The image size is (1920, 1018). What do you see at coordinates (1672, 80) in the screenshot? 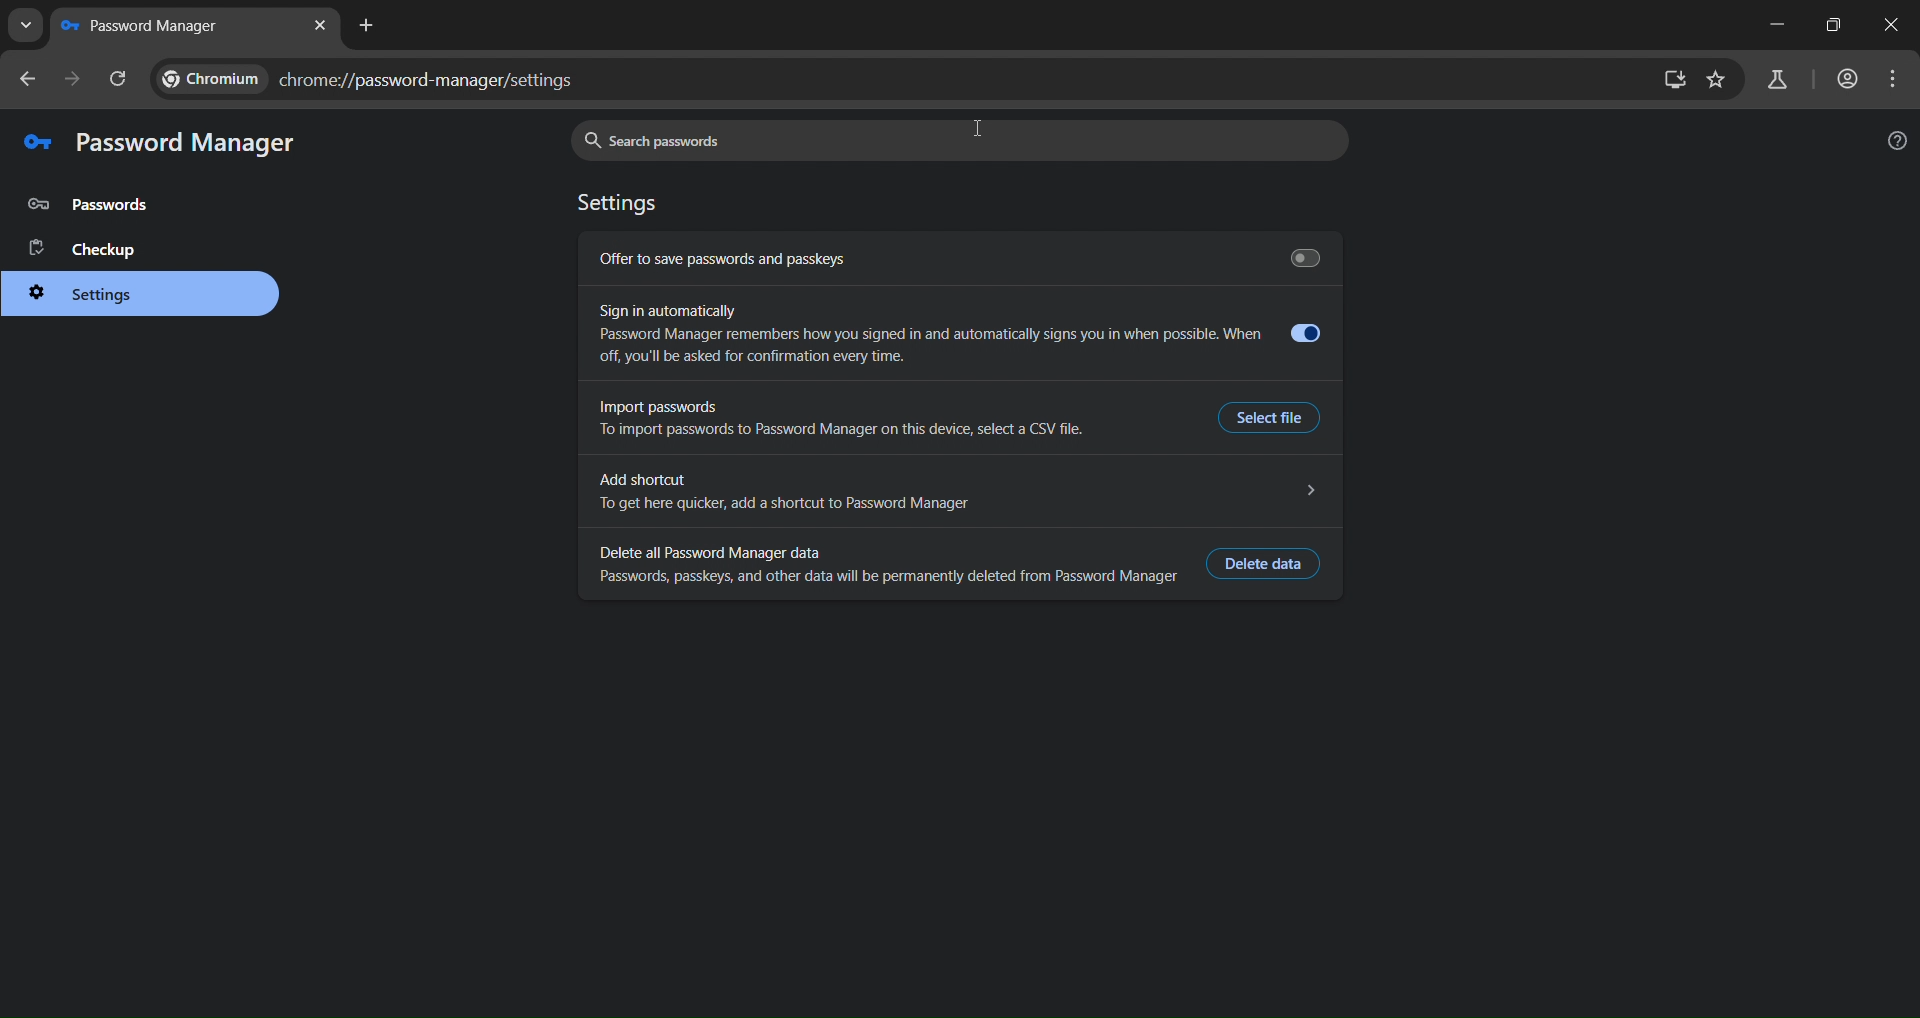
I see `install app` at bounding box center [1672, 80].